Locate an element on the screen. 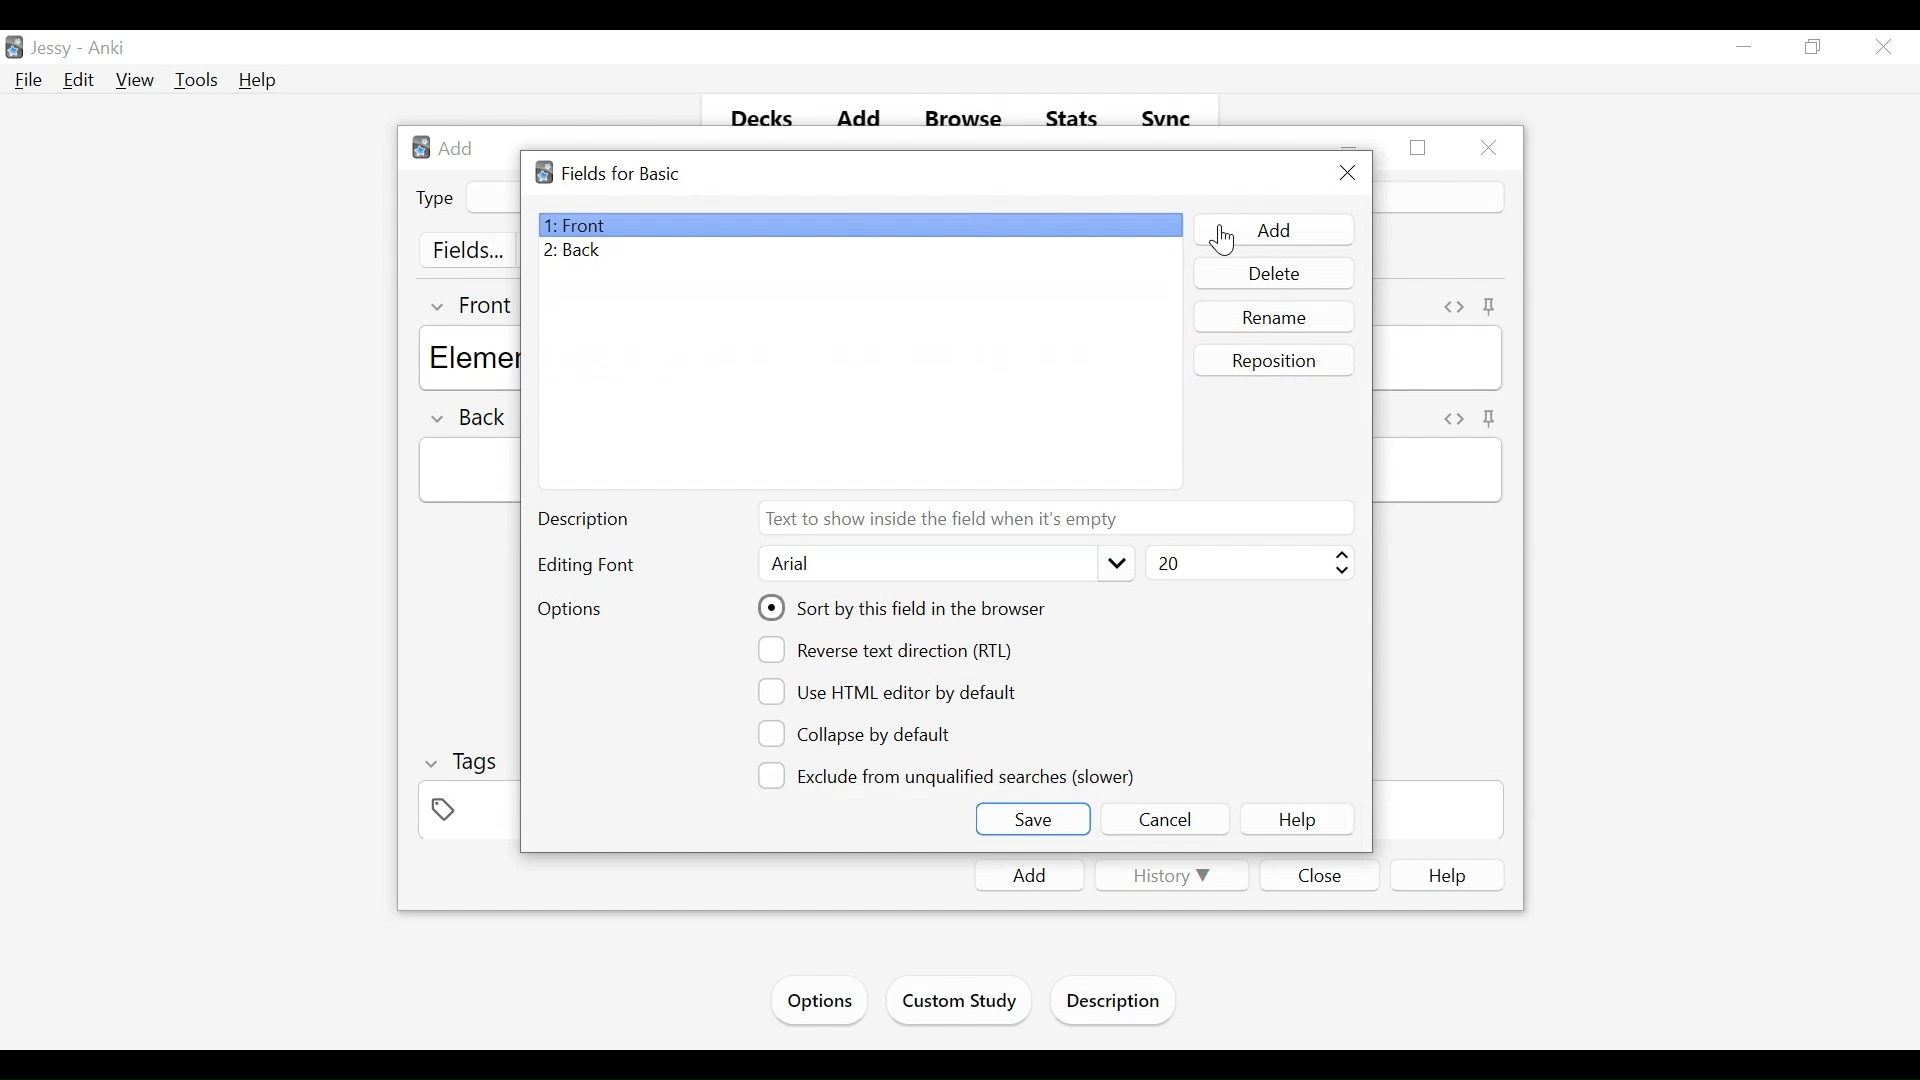  Edit is located at coordinates (79, 79).